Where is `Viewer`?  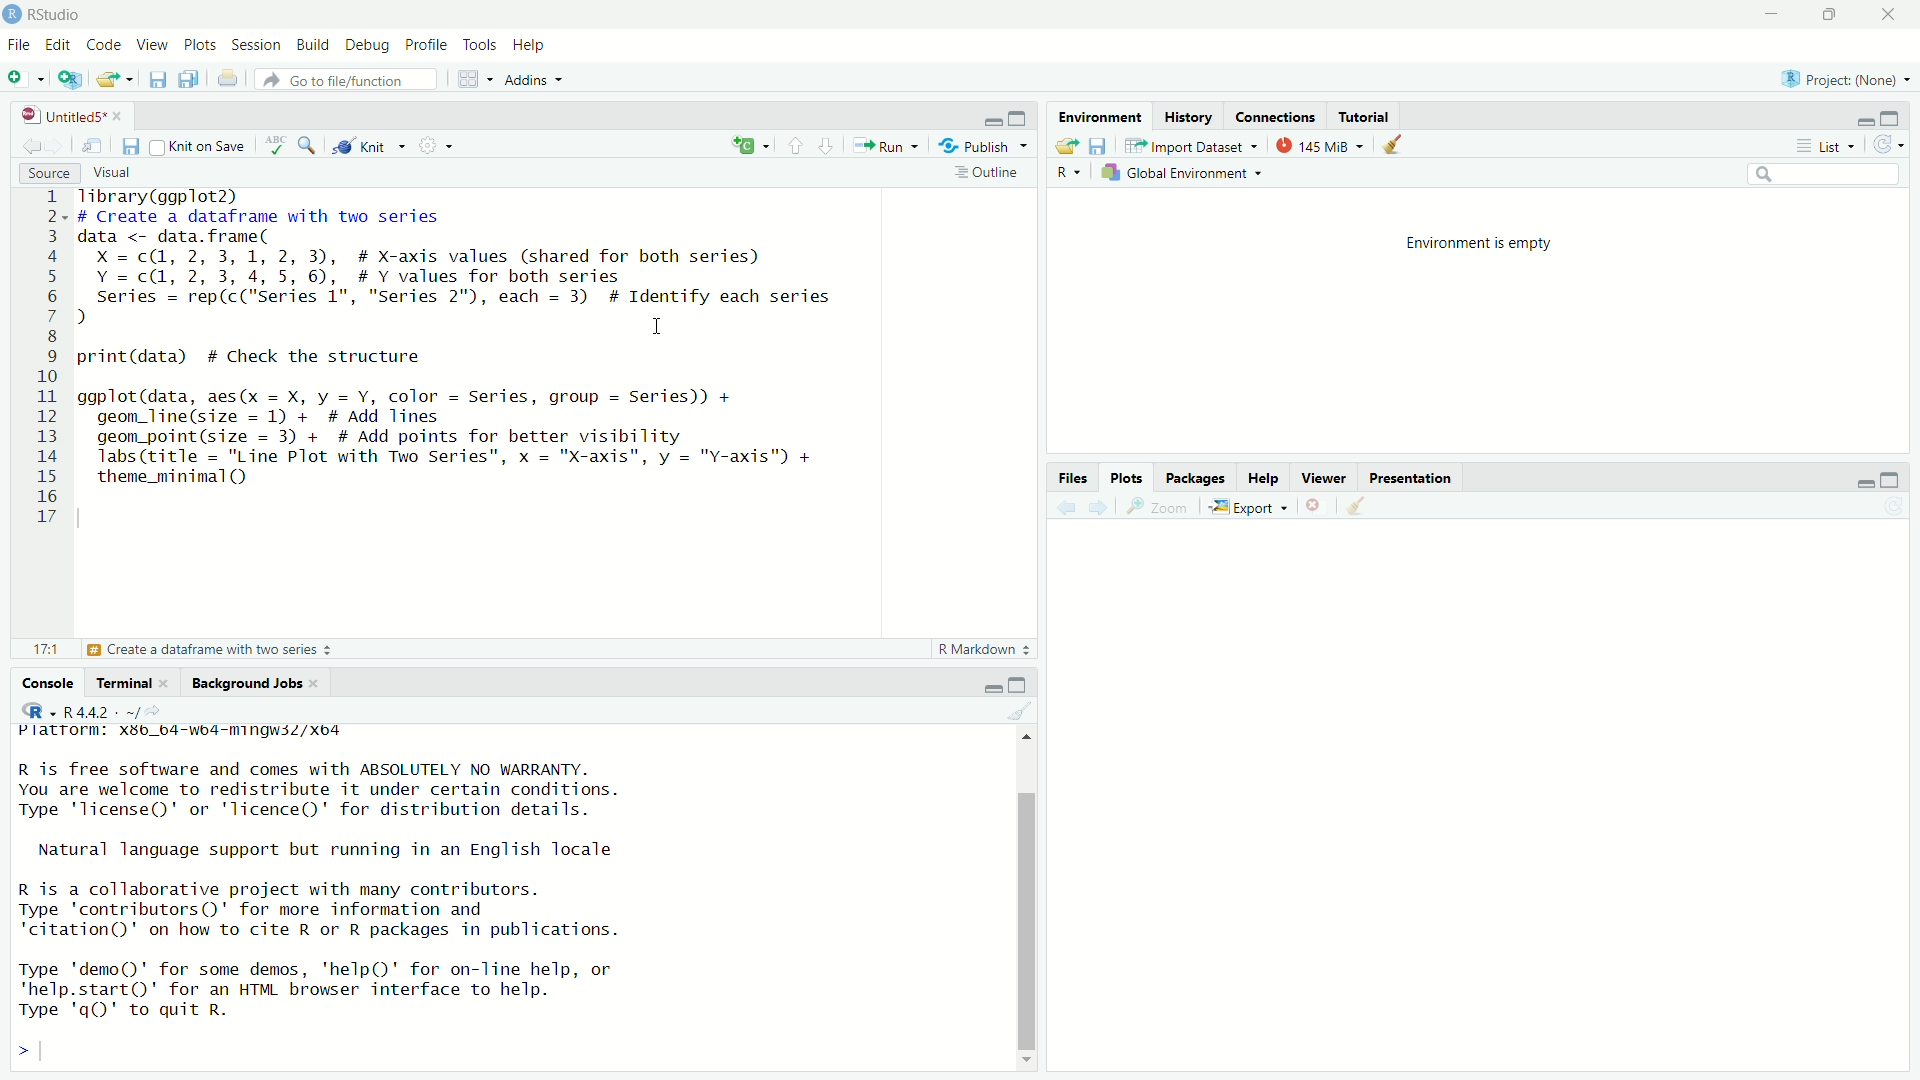 Viewer is located at coordinates (1322, 478).